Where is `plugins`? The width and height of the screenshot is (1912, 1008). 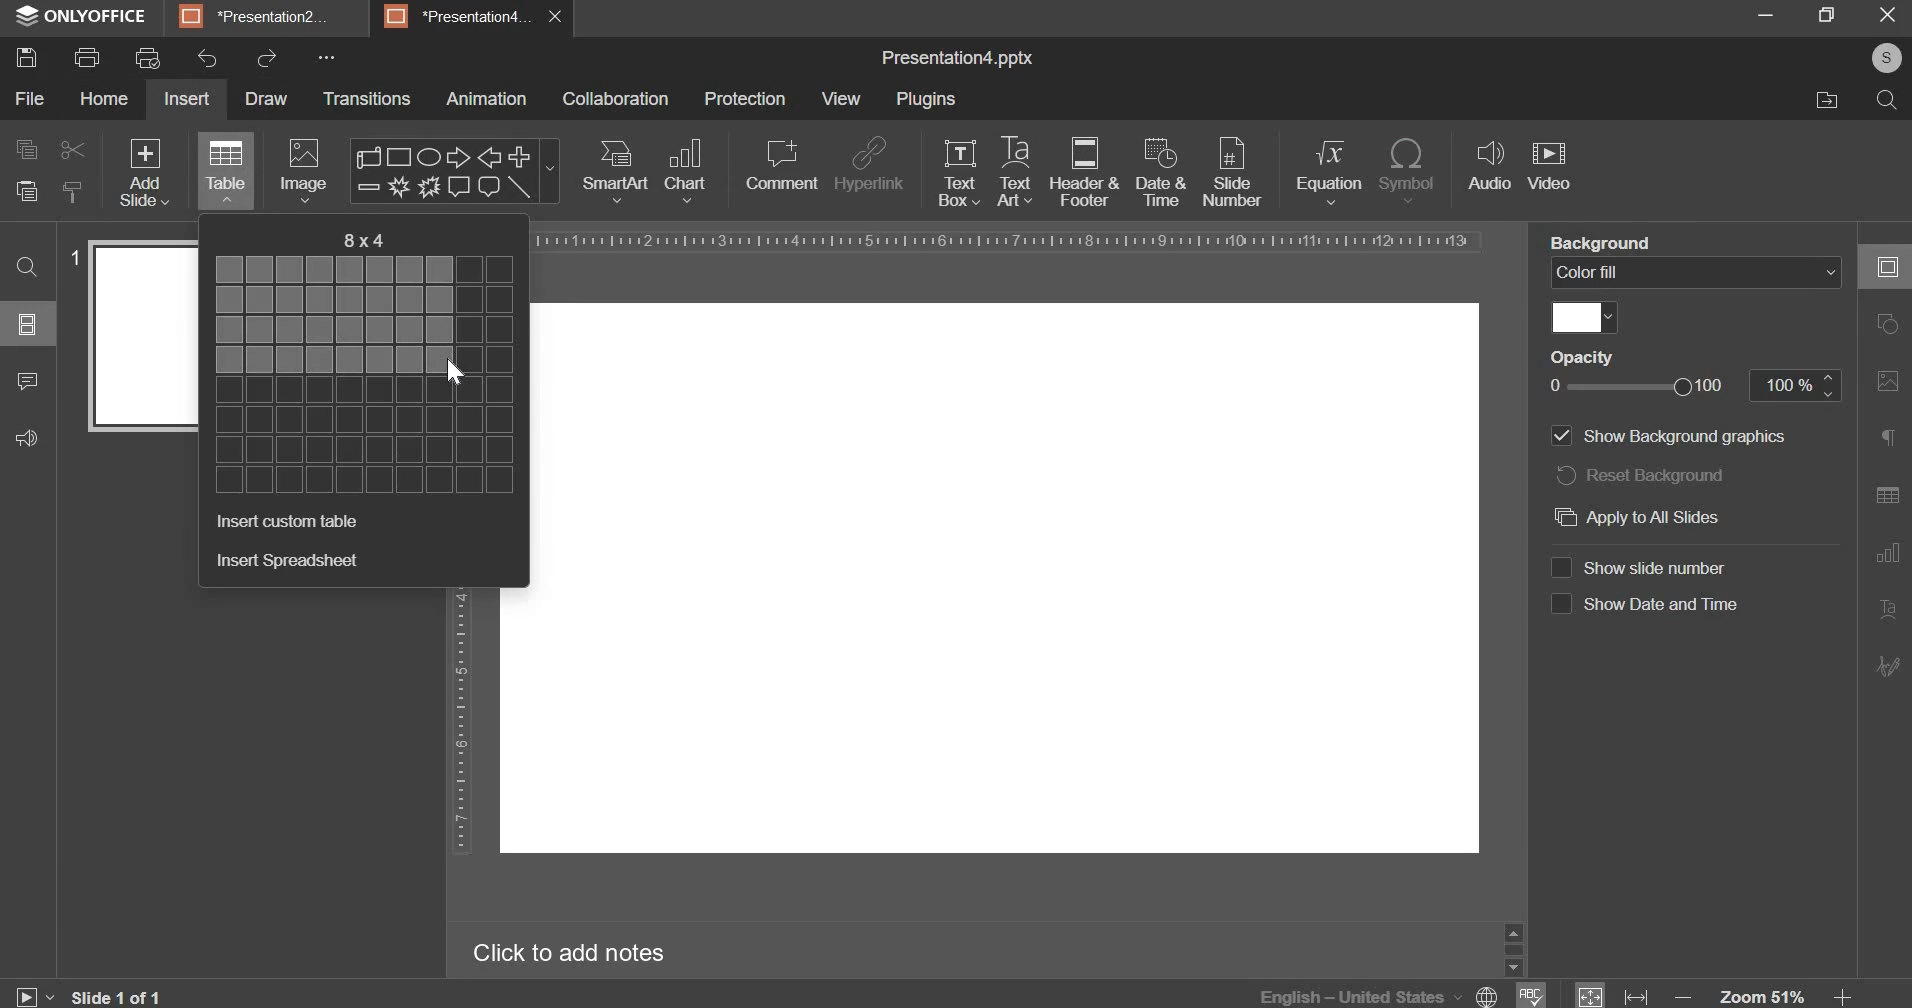
plugins is located at coordinates (925, 99).